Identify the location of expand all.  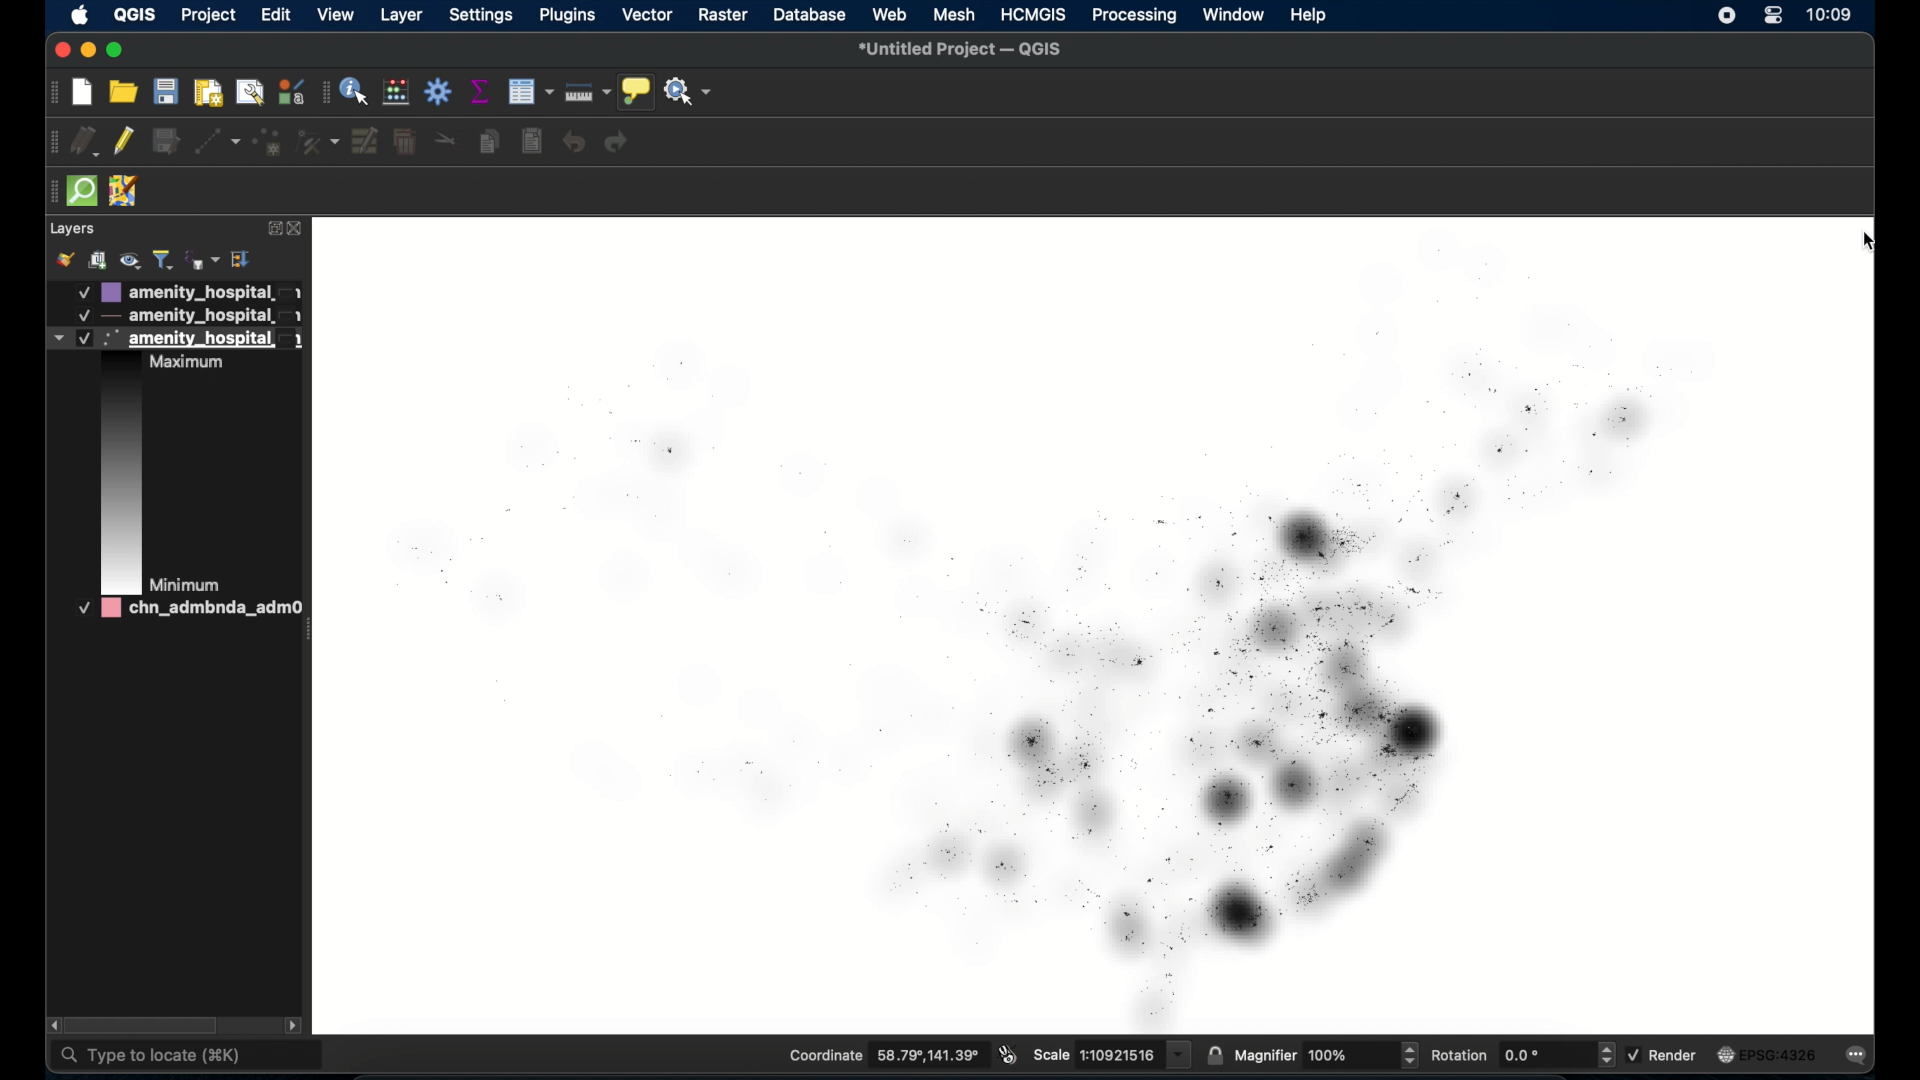
(243, 260).